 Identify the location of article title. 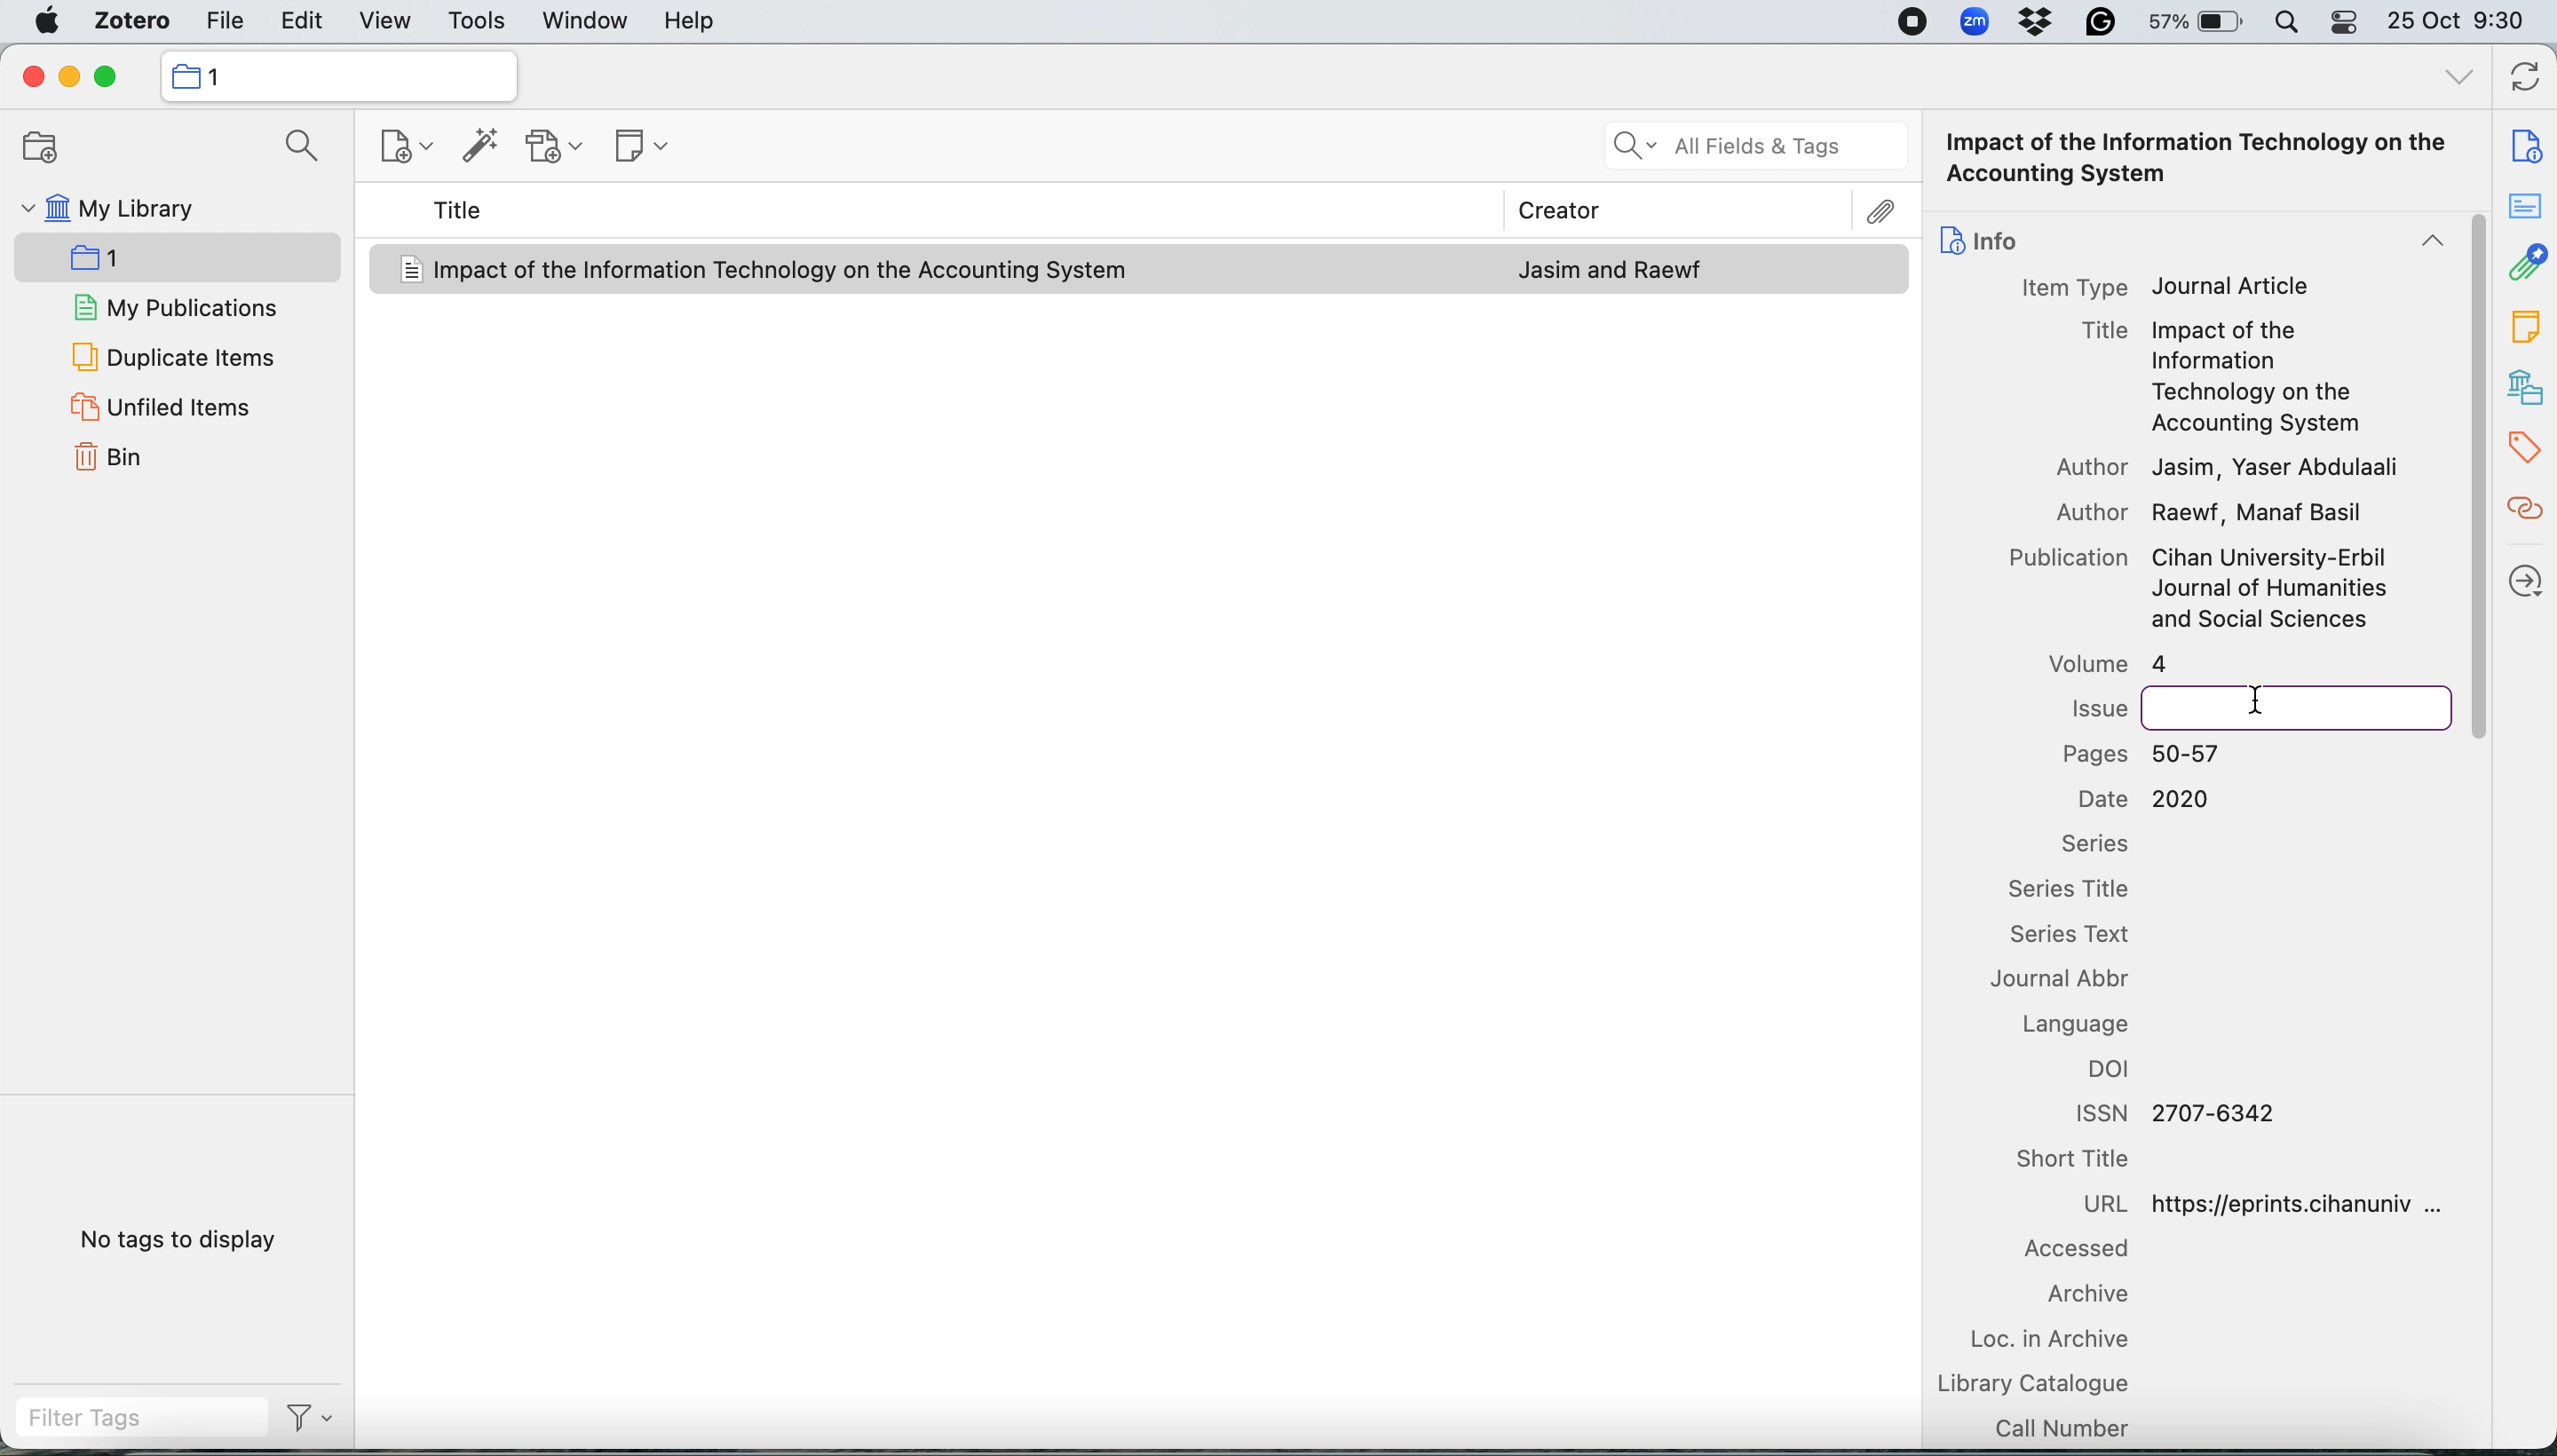
(2102, 329).